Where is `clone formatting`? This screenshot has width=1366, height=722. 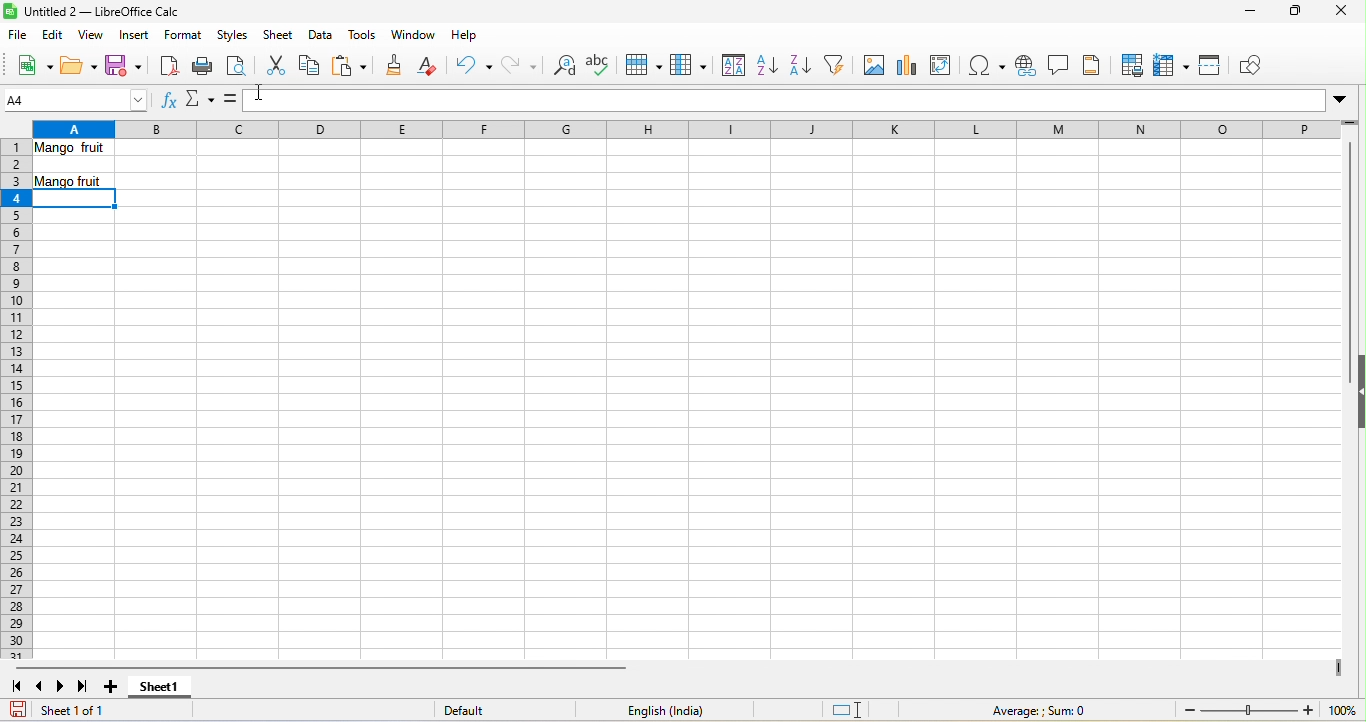 clone formatting is located at coordinates (393, 67).